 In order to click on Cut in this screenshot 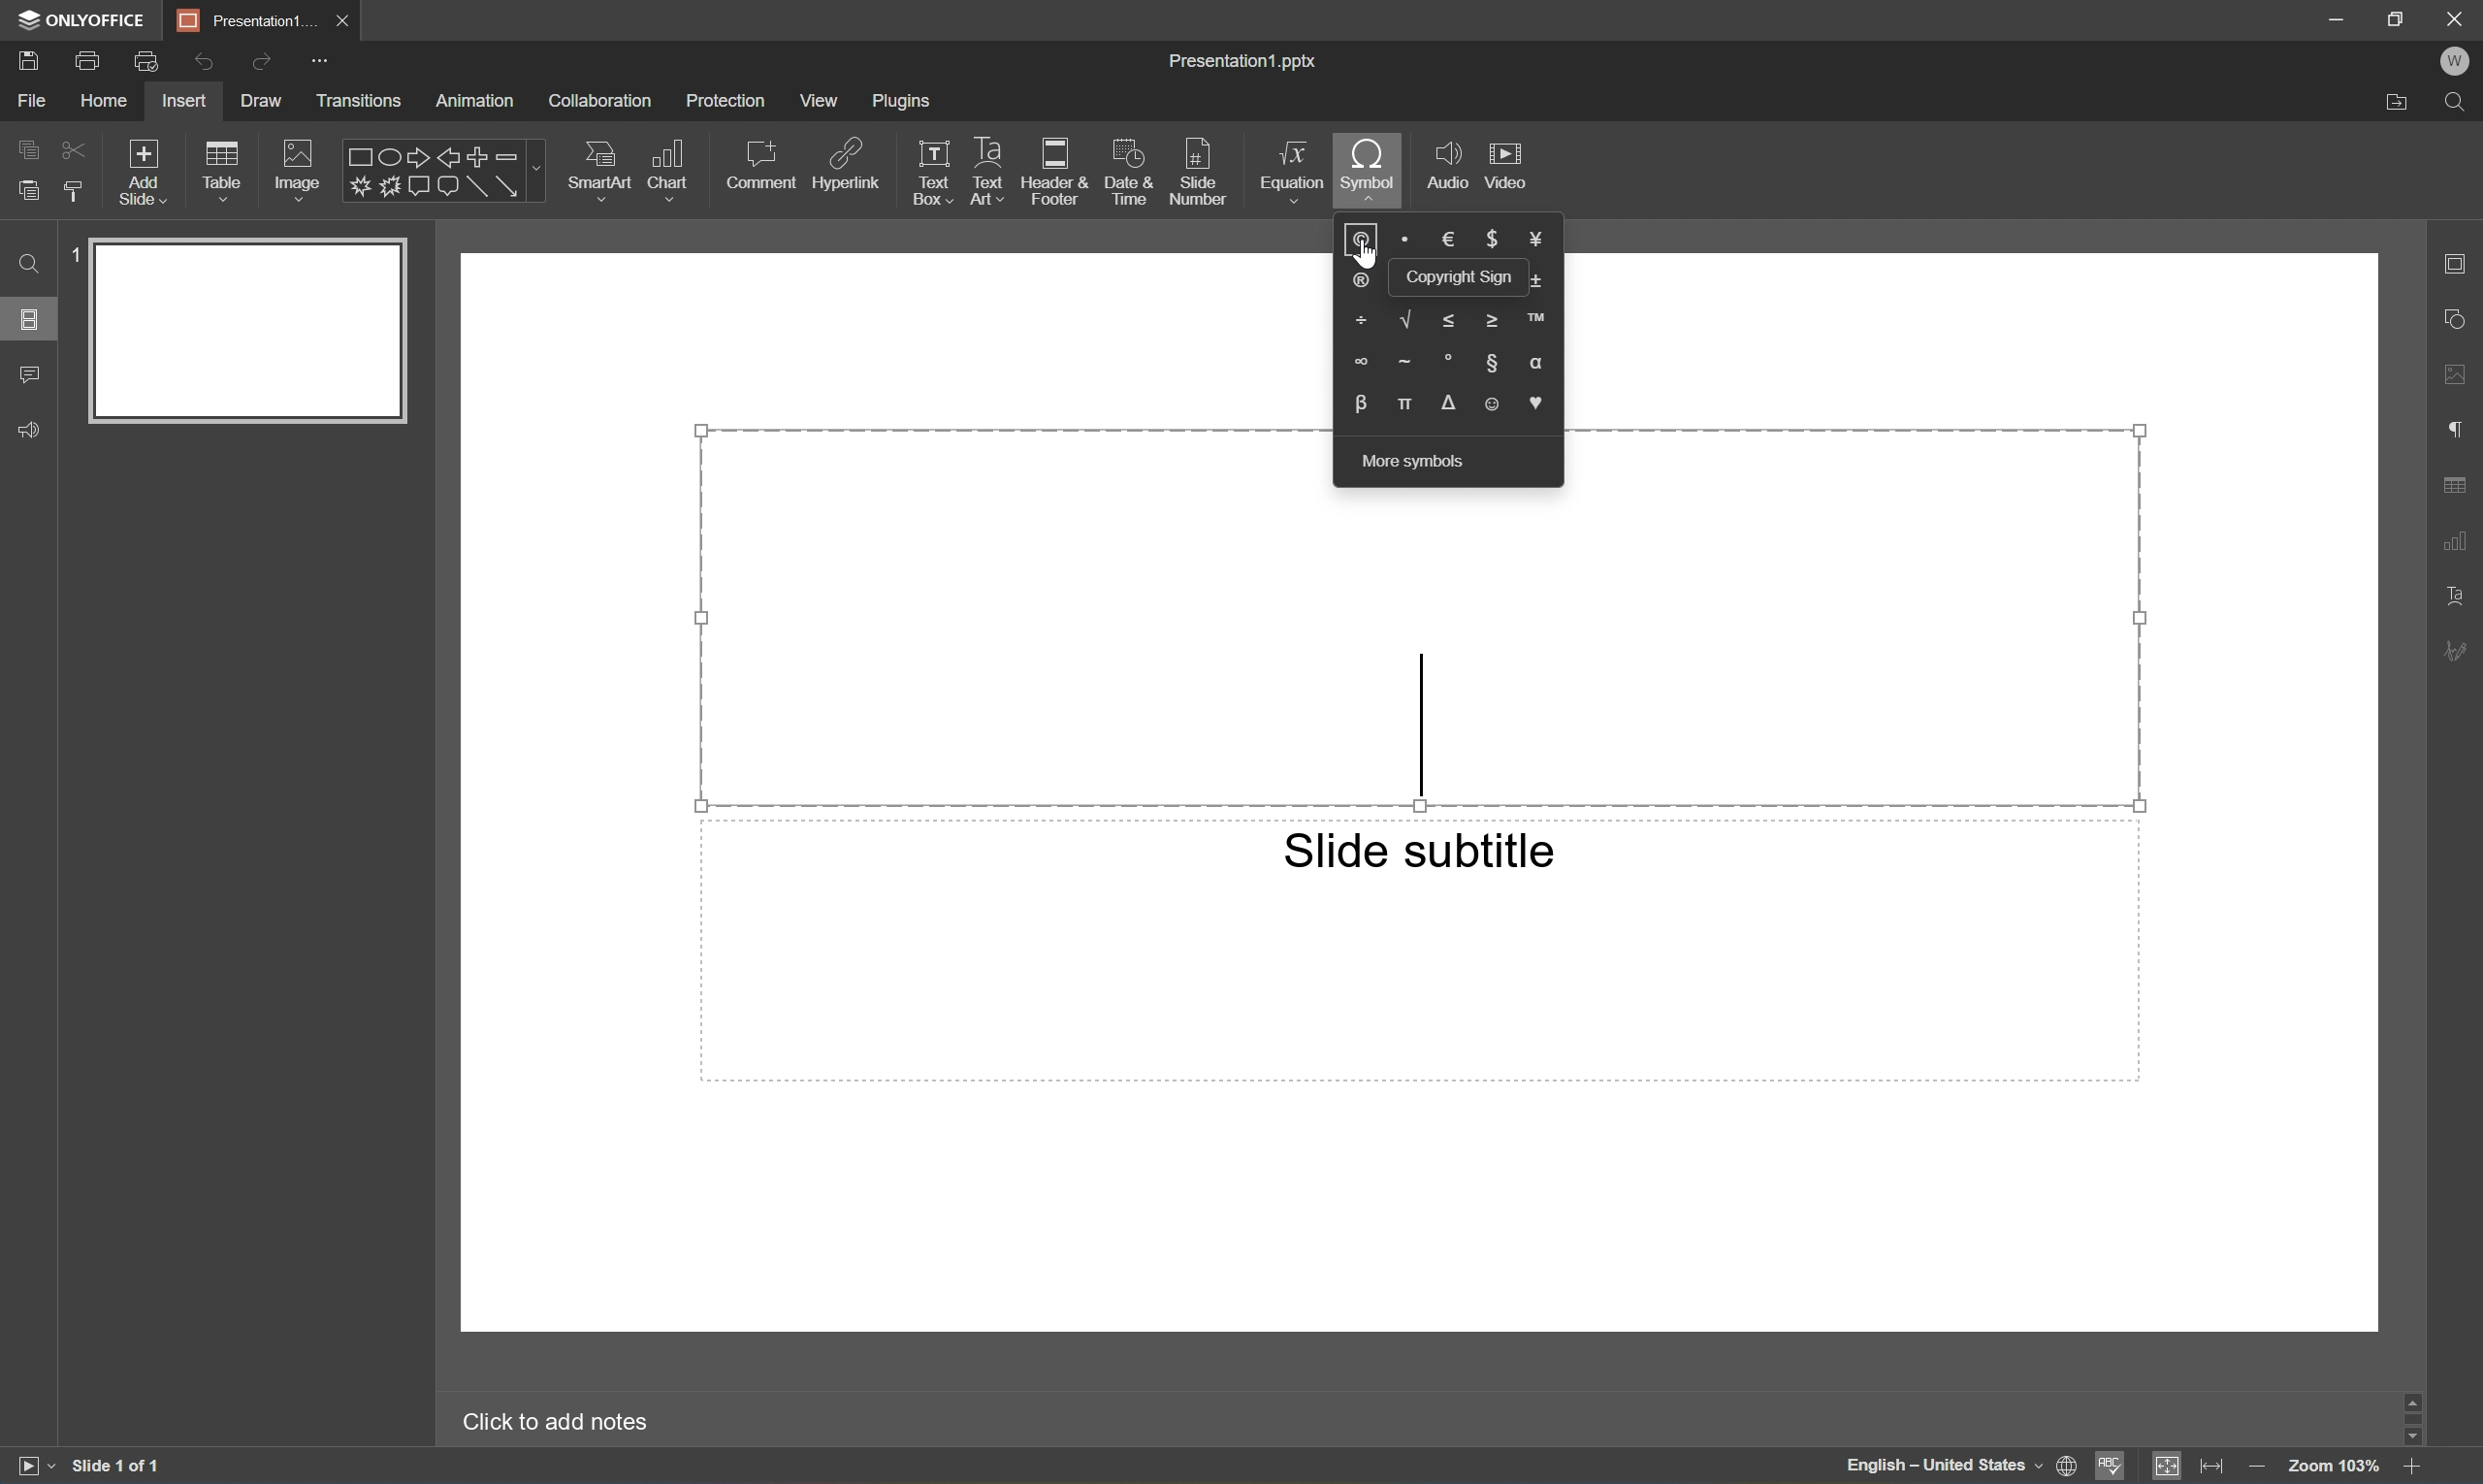, I will do `click(70, 148)`.